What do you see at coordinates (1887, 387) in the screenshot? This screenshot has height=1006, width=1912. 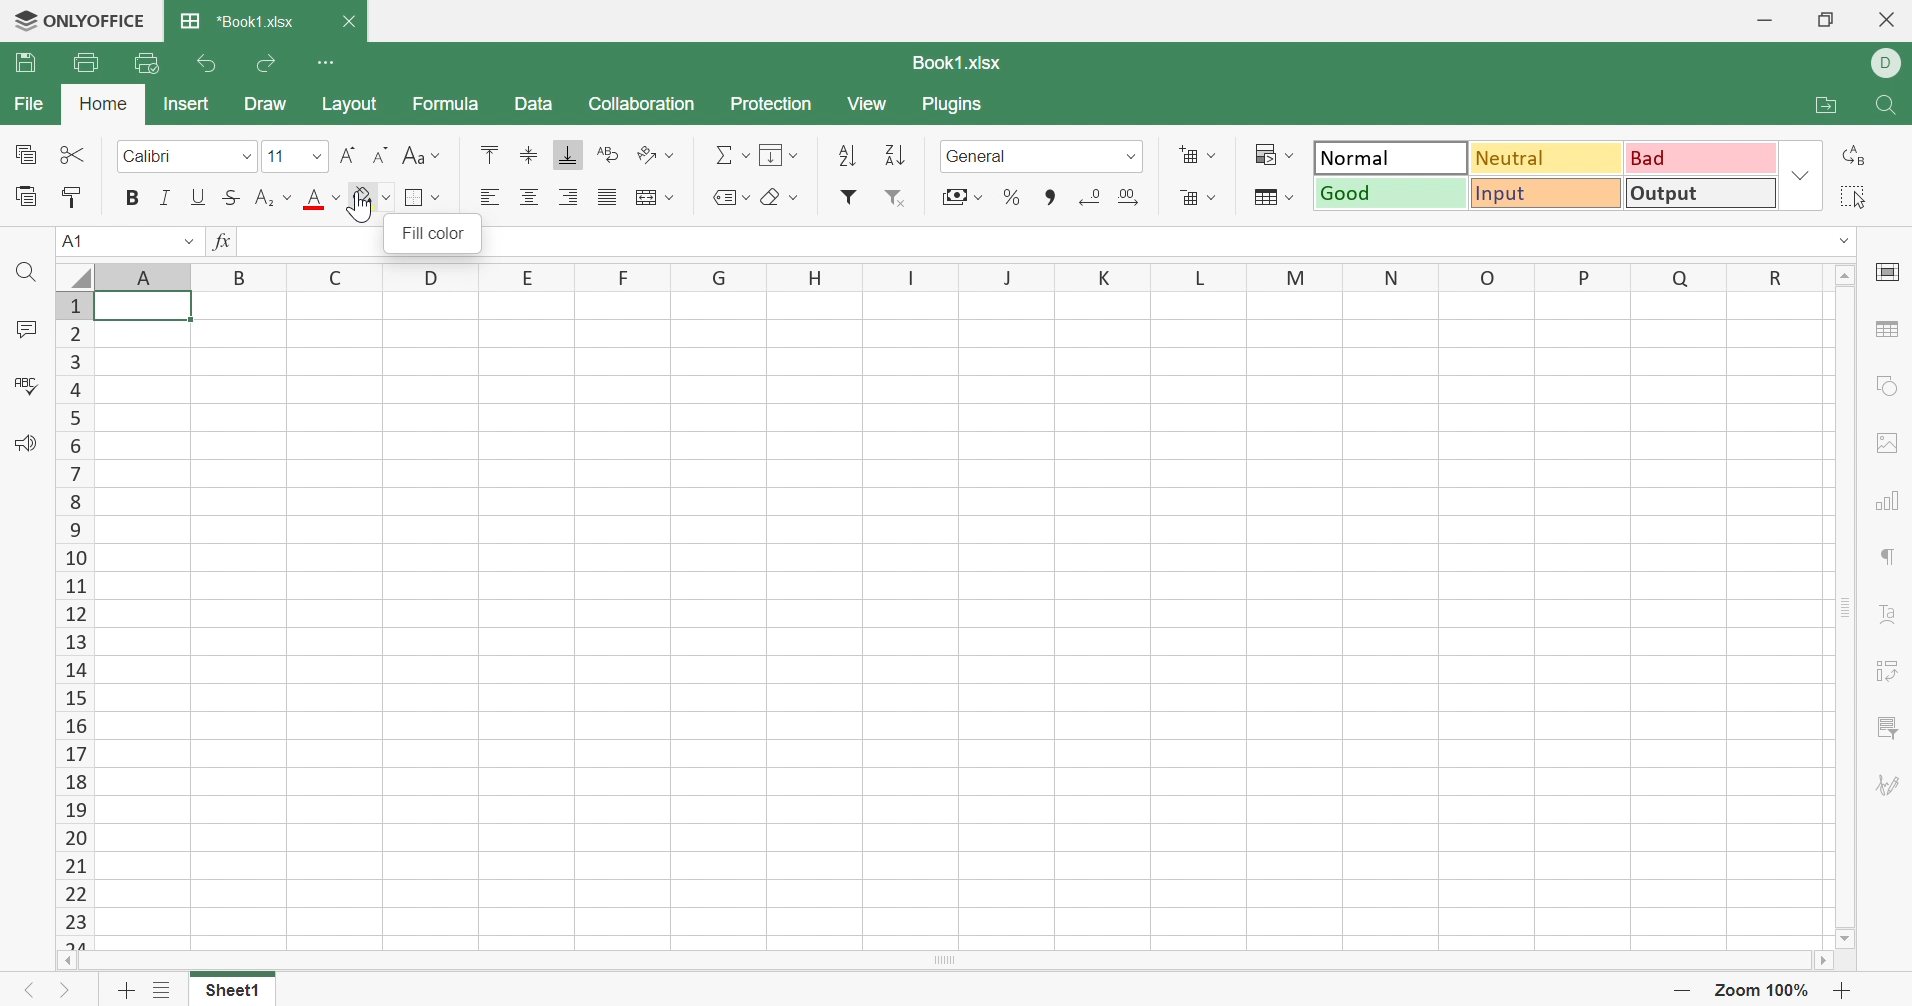 I see `Shape settings` at bounding box center [1887, 387].